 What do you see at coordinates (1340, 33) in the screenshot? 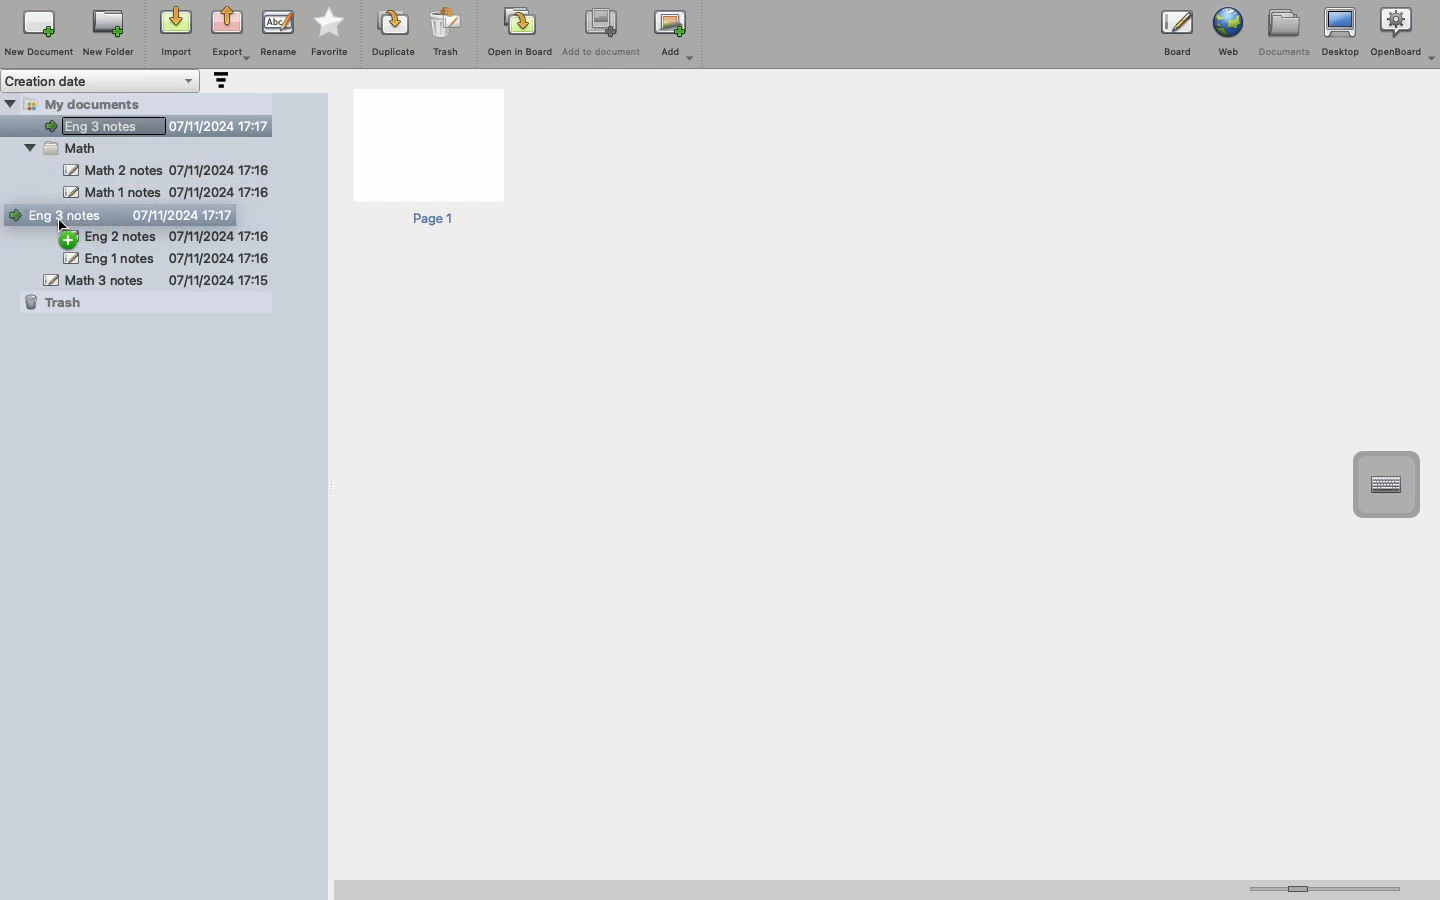
I see `Desktop` at bounding box center [1340, 33].